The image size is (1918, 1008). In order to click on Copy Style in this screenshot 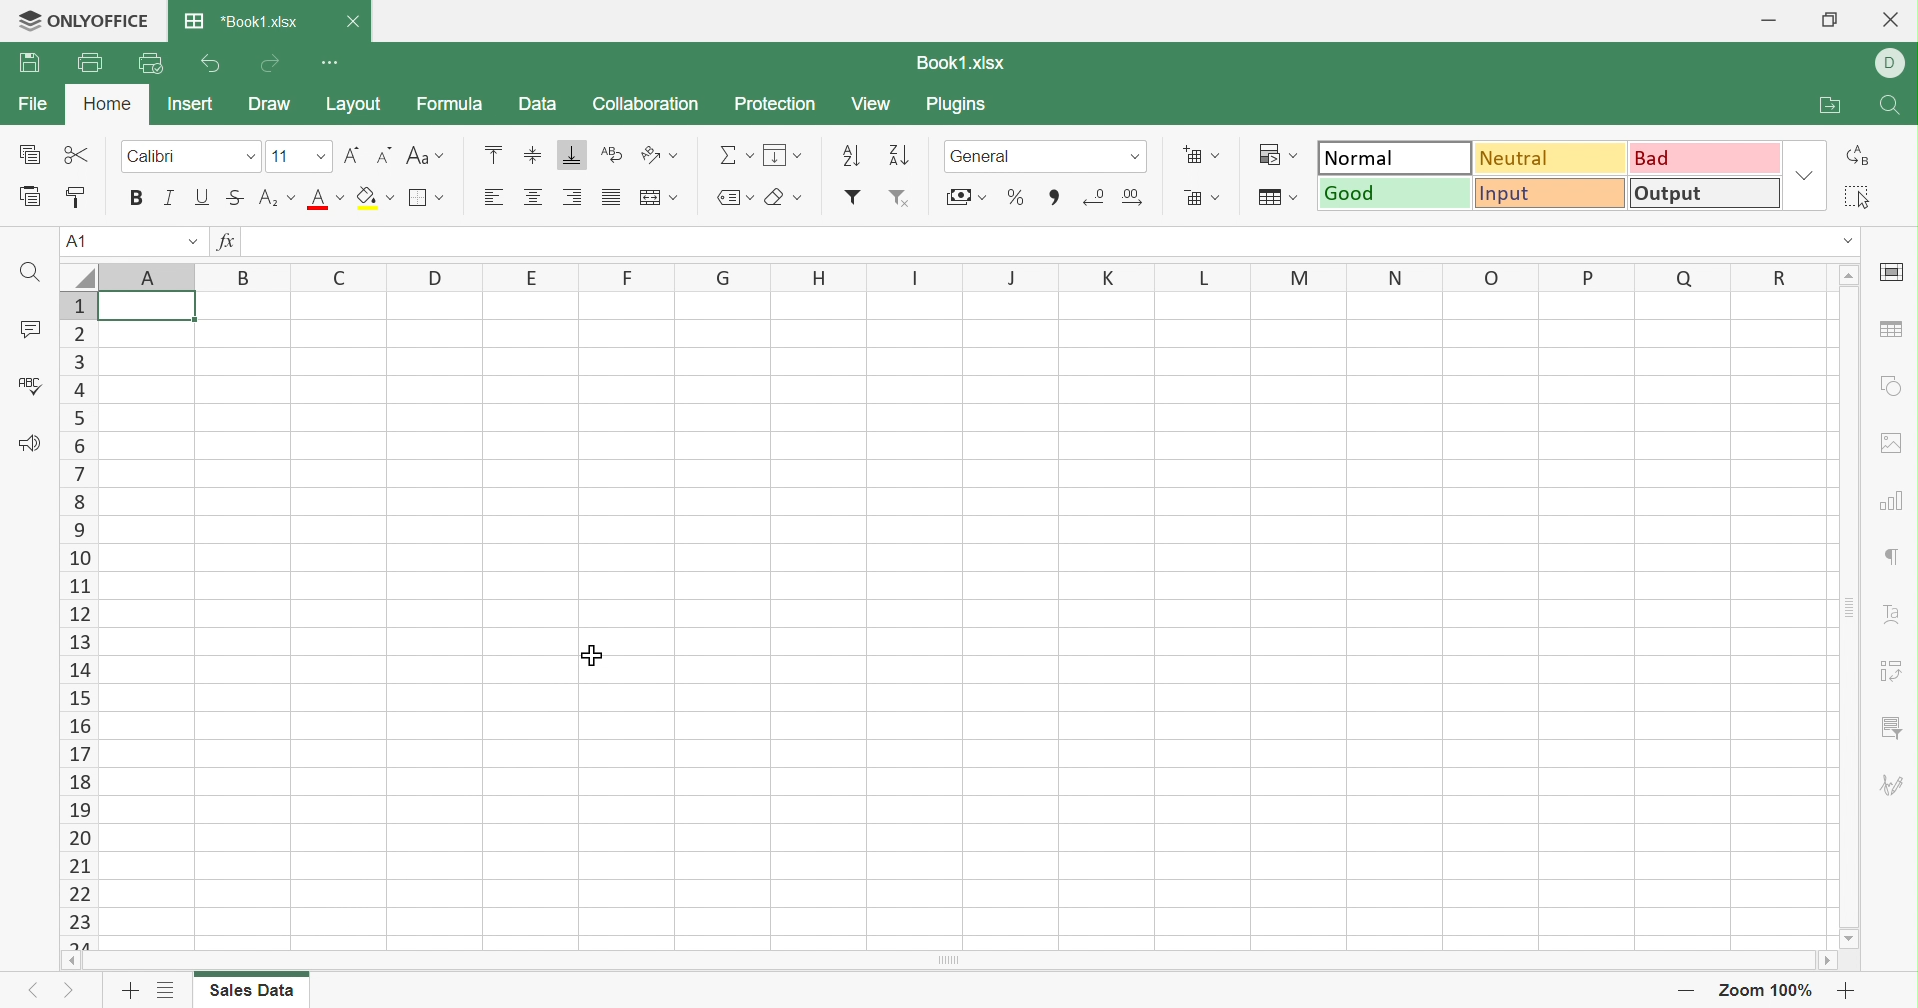, I will do `click(78, 194)`.